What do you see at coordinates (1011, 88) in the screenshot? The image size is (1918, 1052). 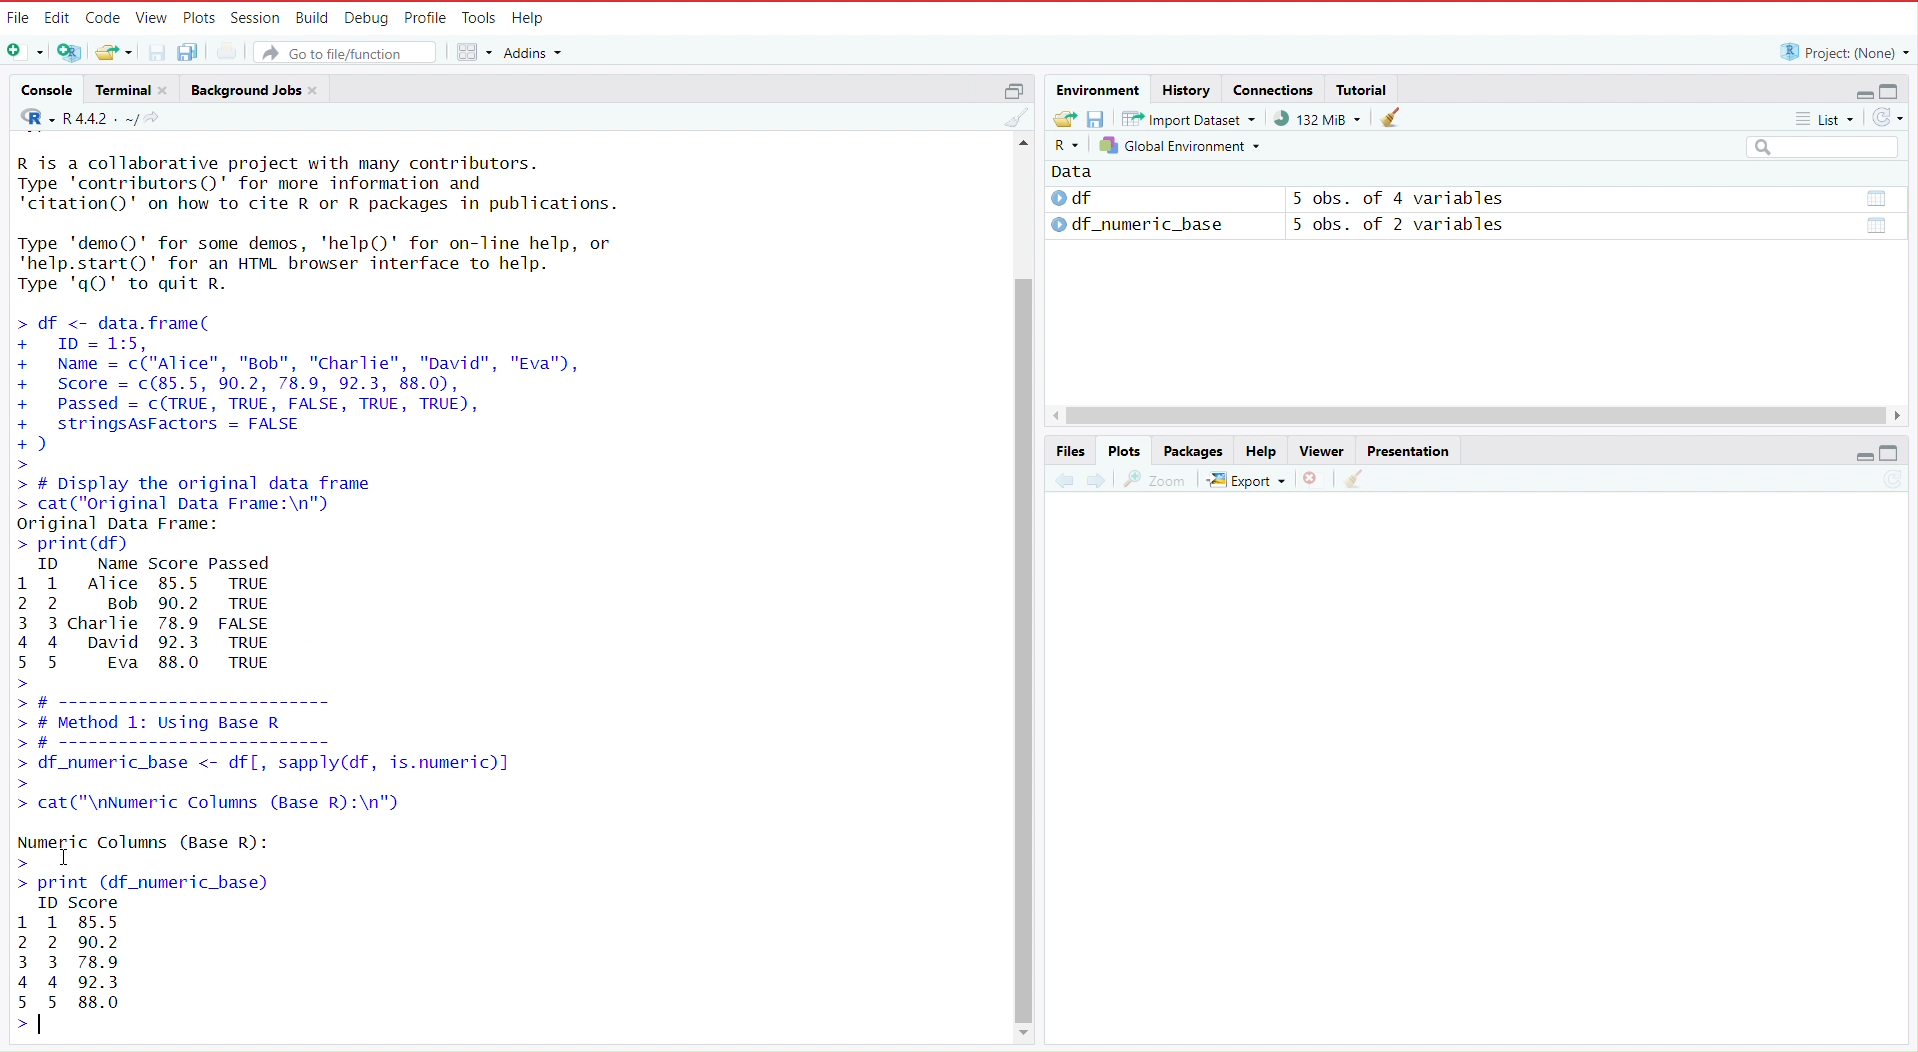 I see `maximize` at bounding box center [1011, 88].